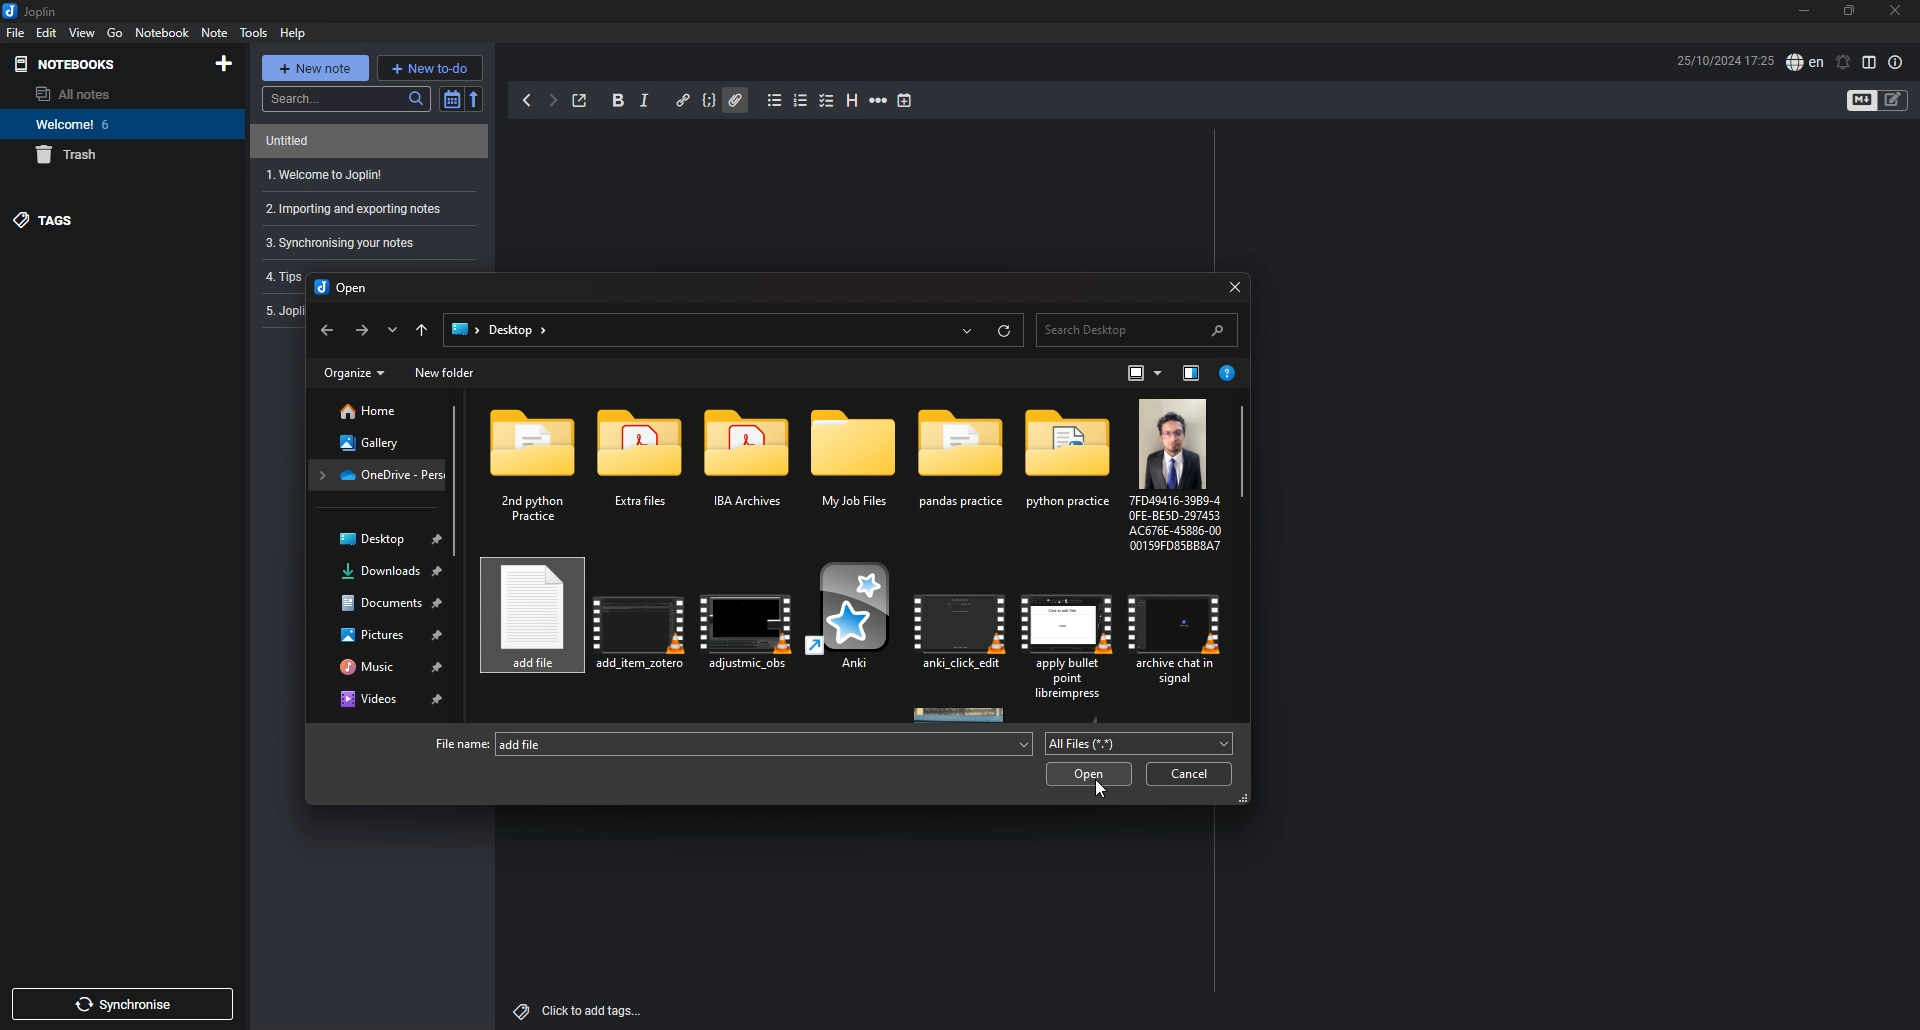  What do you see at coordinates (1805, 62) in the screenshot?
I see `spell check` at bounding box center [1805, 62].